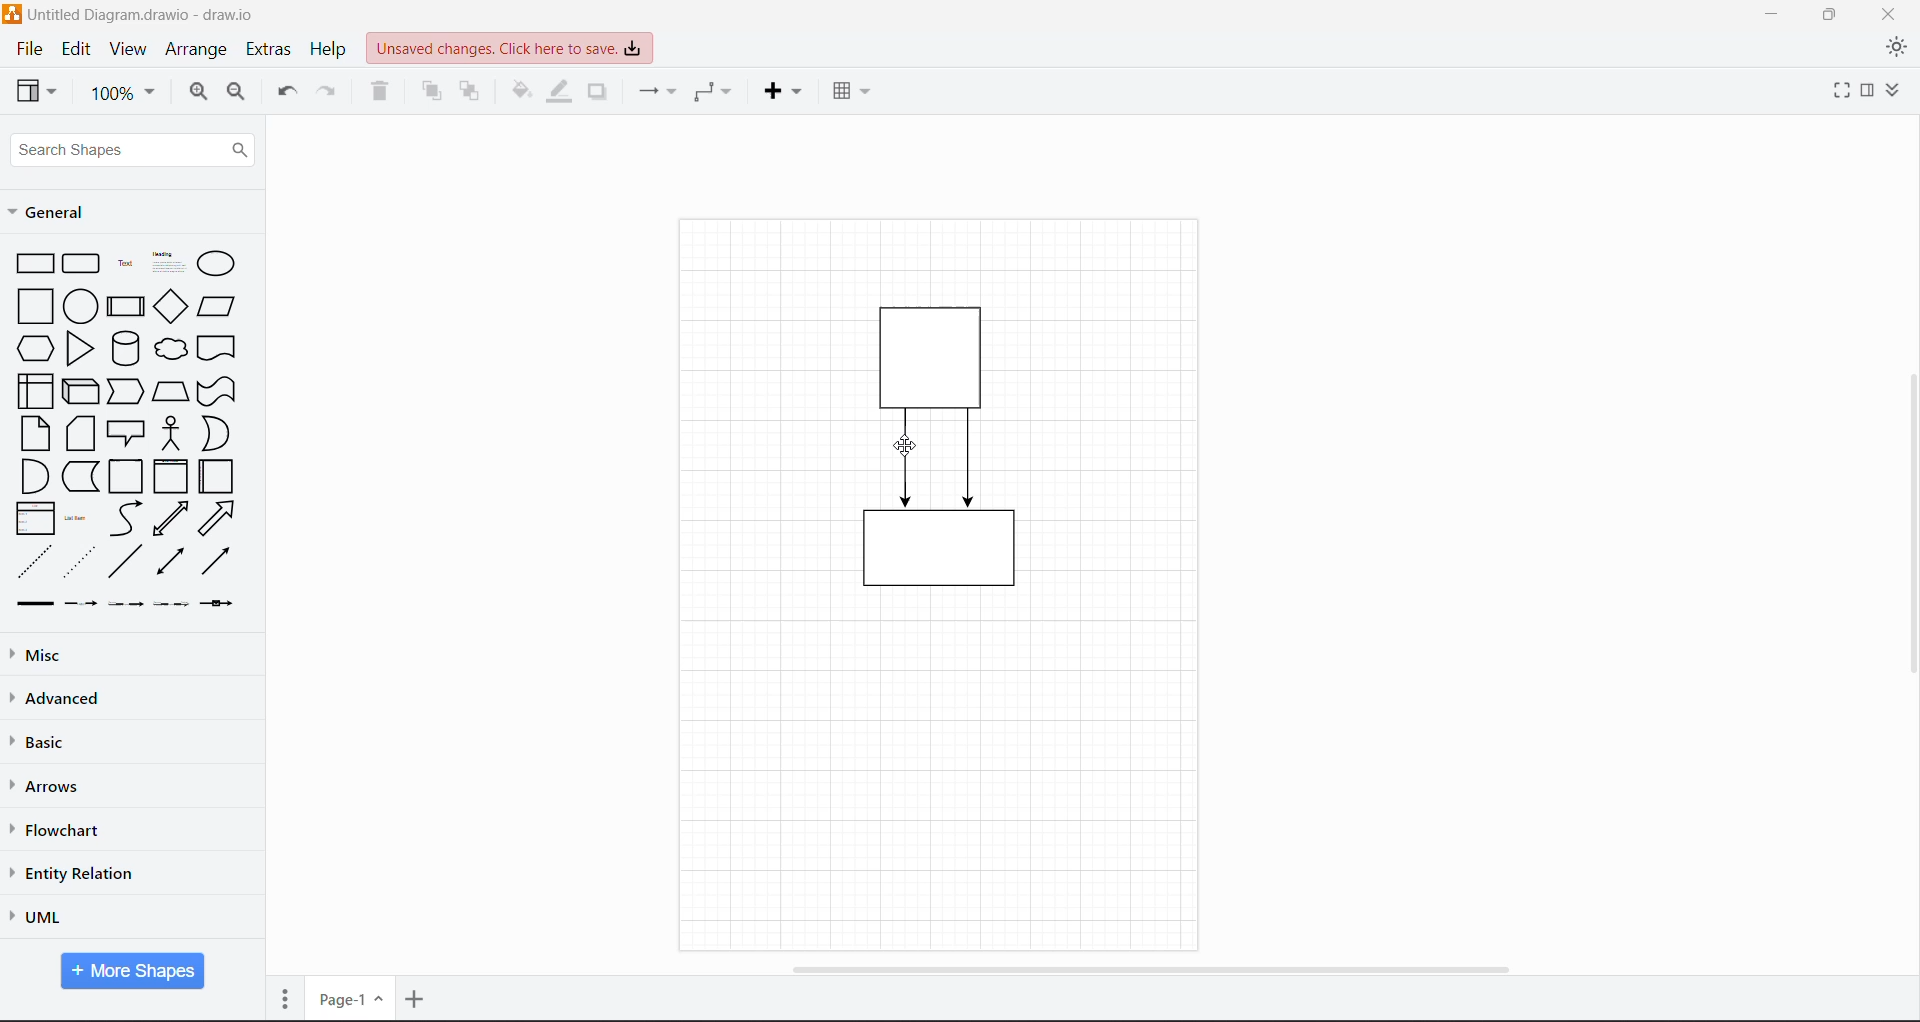  I want to click on close, so click(1888, 13).